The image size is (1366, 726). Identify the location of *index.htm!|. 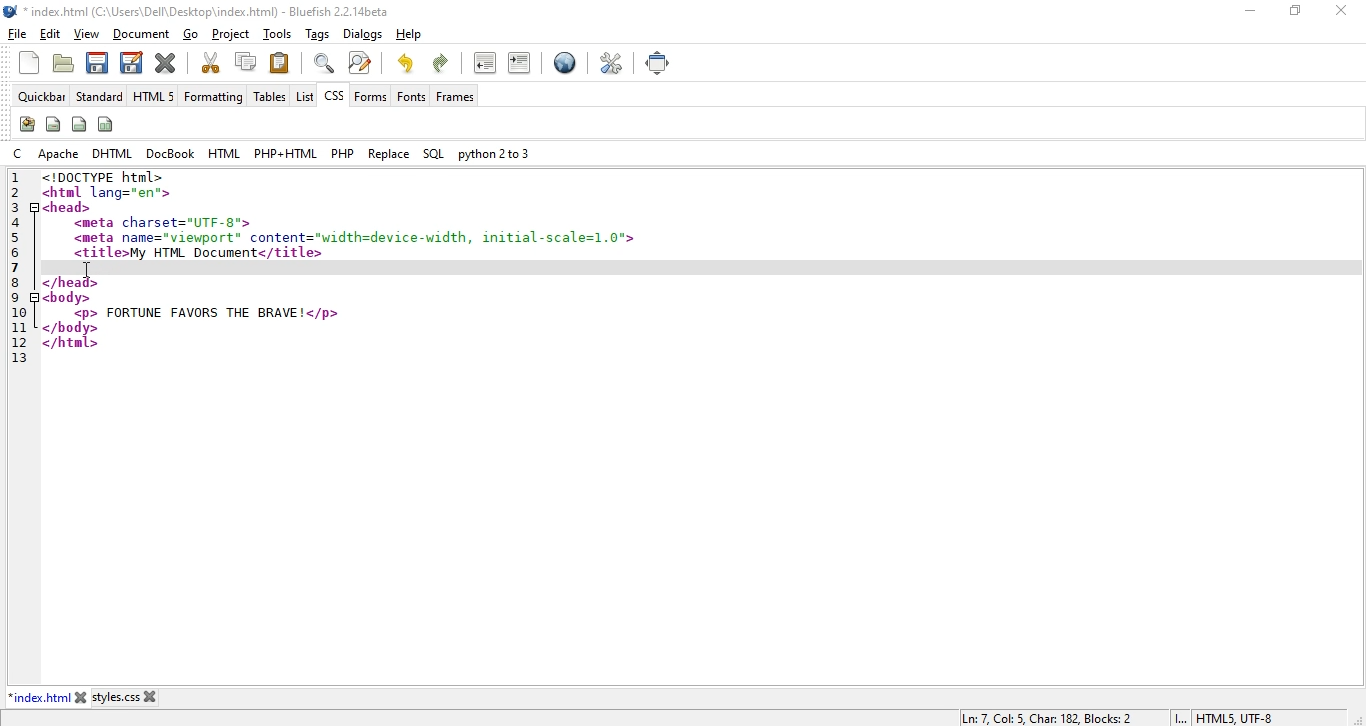
(41, 697).